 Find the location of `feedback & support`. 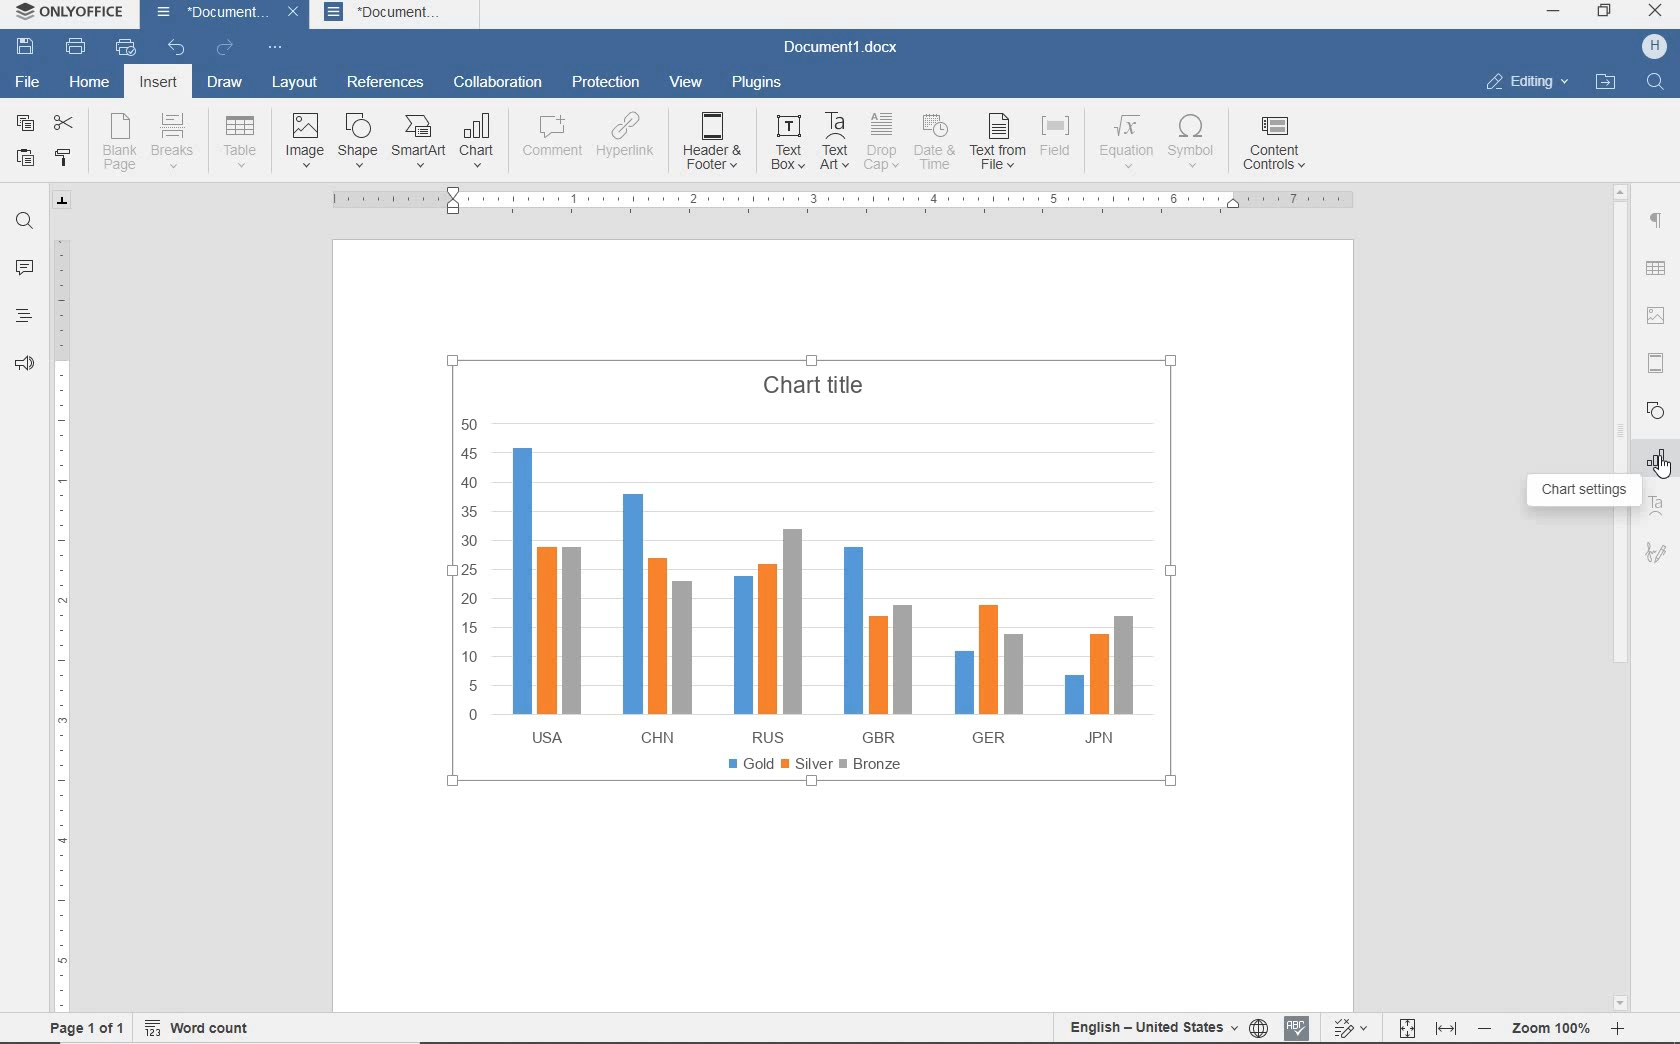

feedback & support is located at coordinates (22, 368).